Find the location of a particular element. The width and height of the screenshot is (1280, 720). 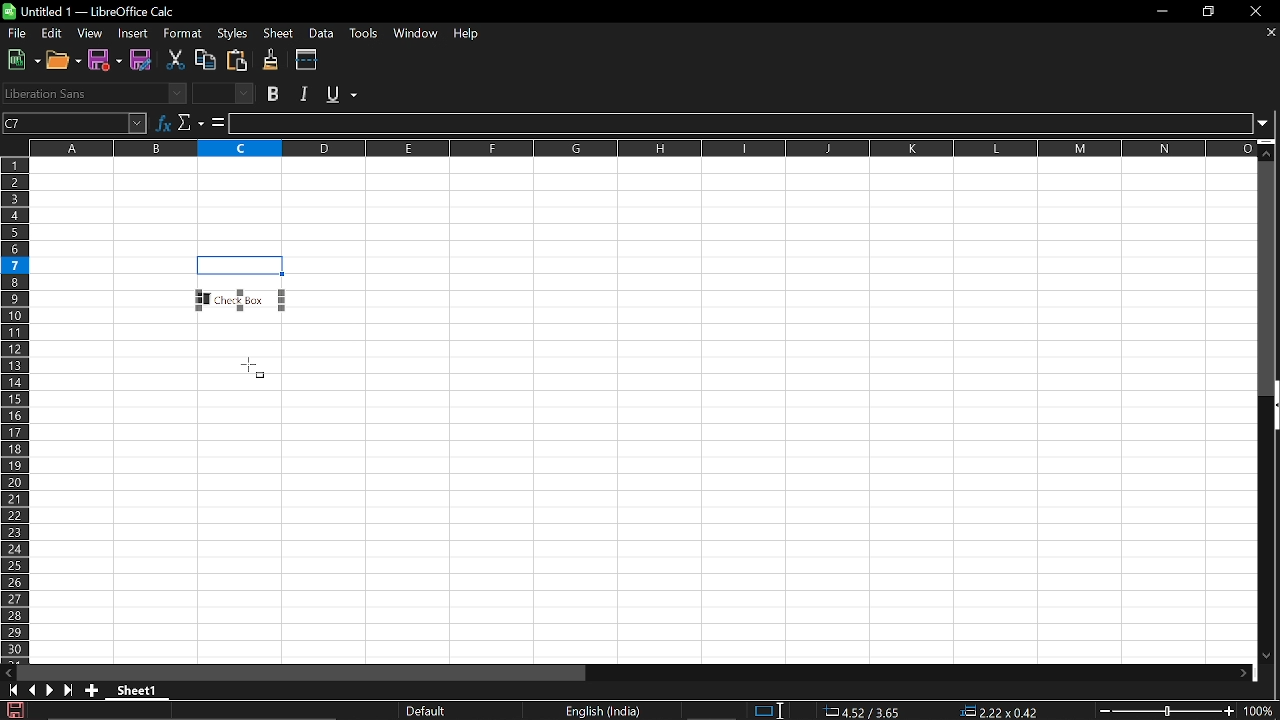

Save is located at coordinates (107, 60).